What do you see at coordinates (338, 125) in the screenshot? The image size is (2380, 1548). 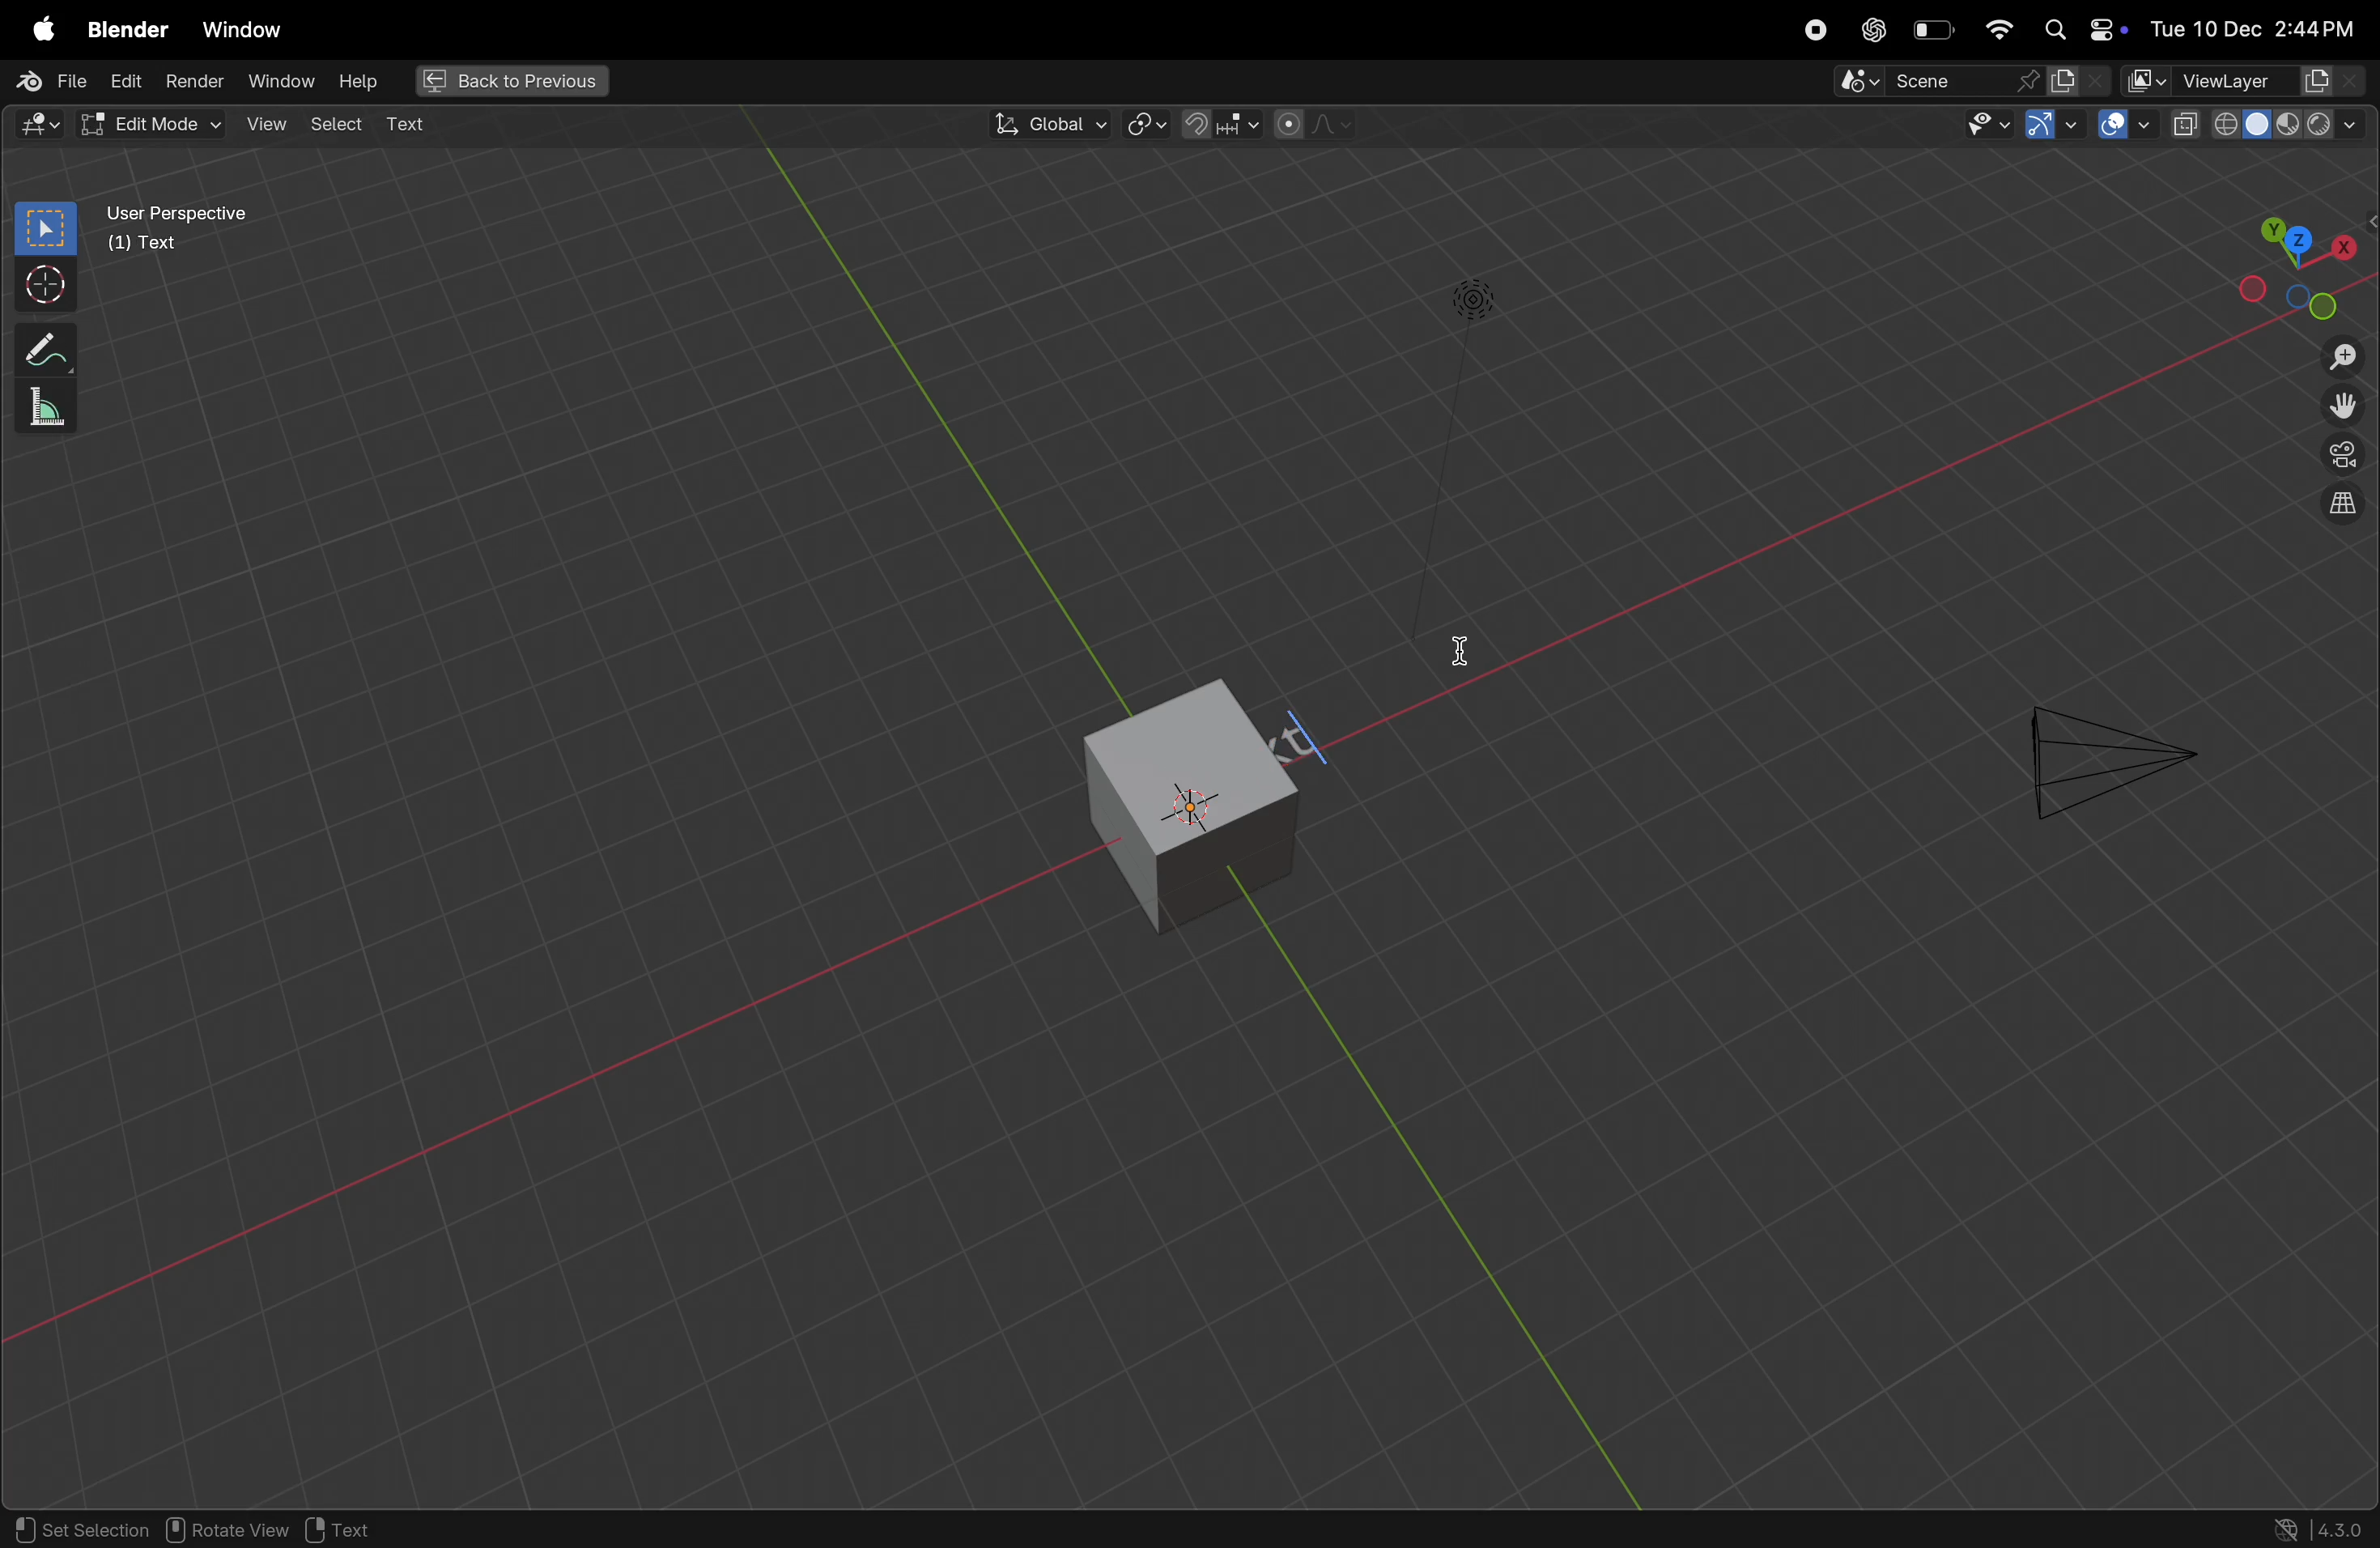 I see `select` at bounding box center [338, 125].